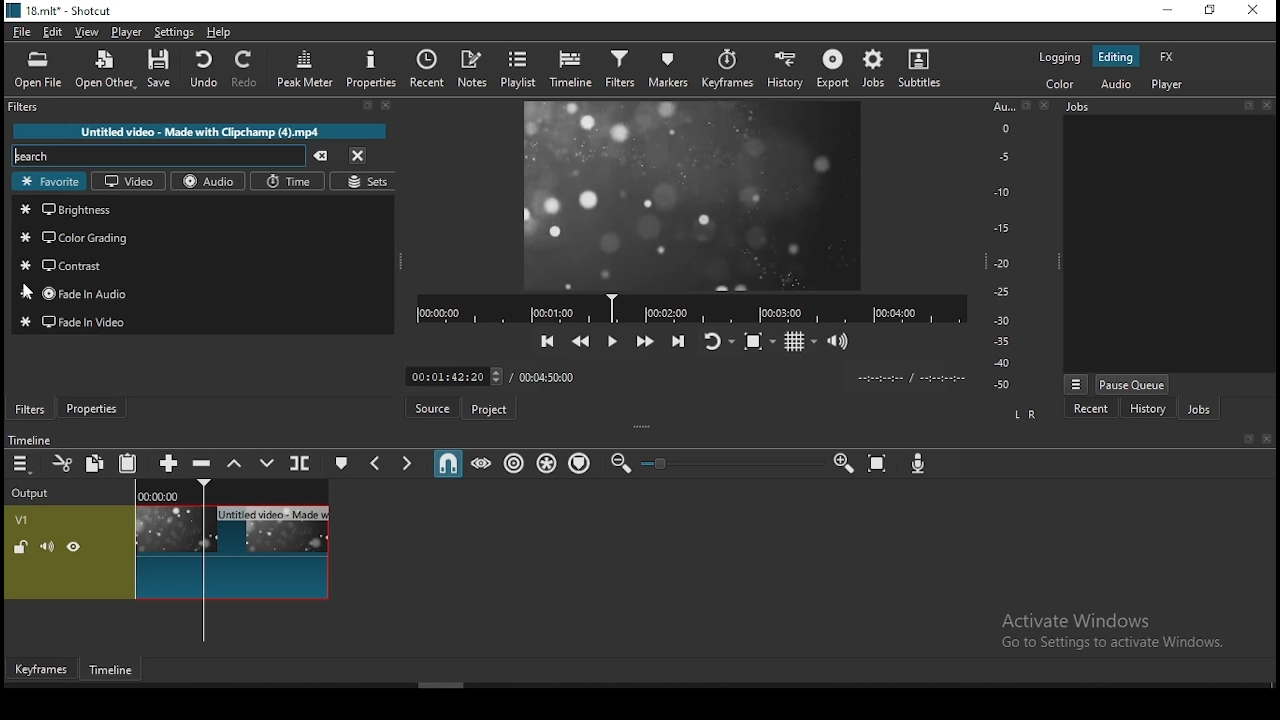 This screenshot has height=720, width=1280. I want to click on properties, so click(91, 408).